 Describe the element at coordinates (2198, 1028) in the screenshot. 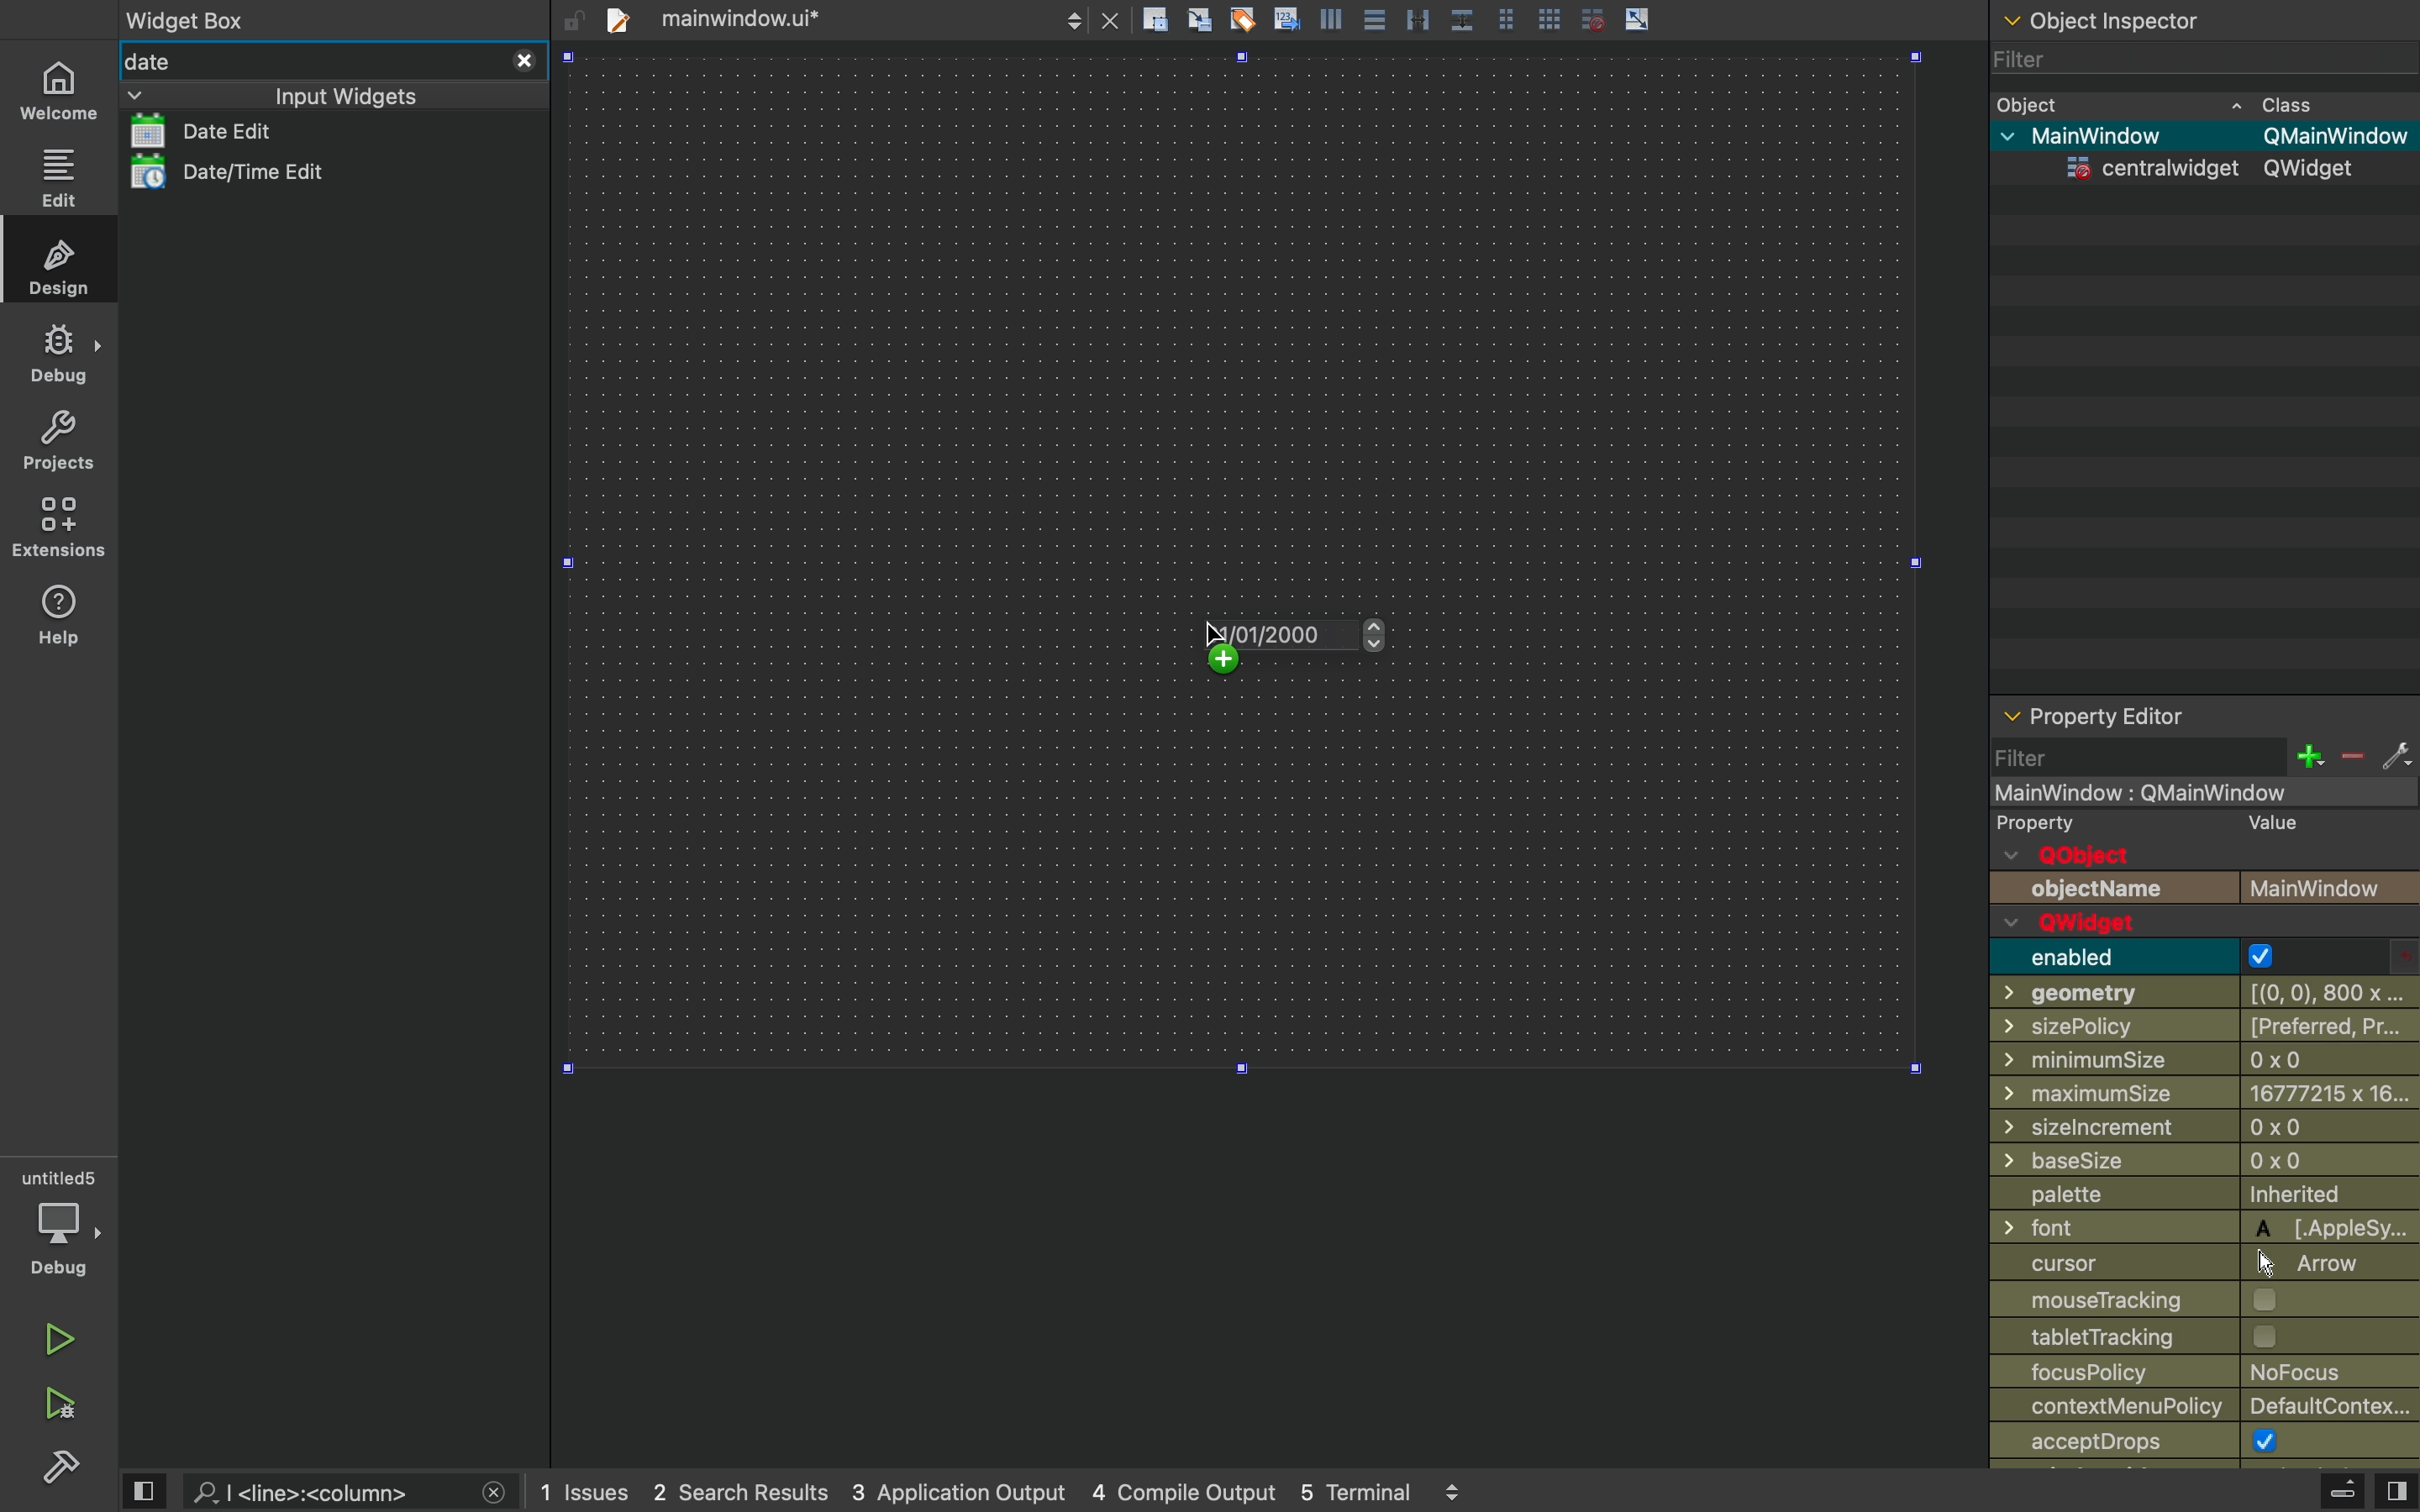

I see `sizepolicy` at that location.